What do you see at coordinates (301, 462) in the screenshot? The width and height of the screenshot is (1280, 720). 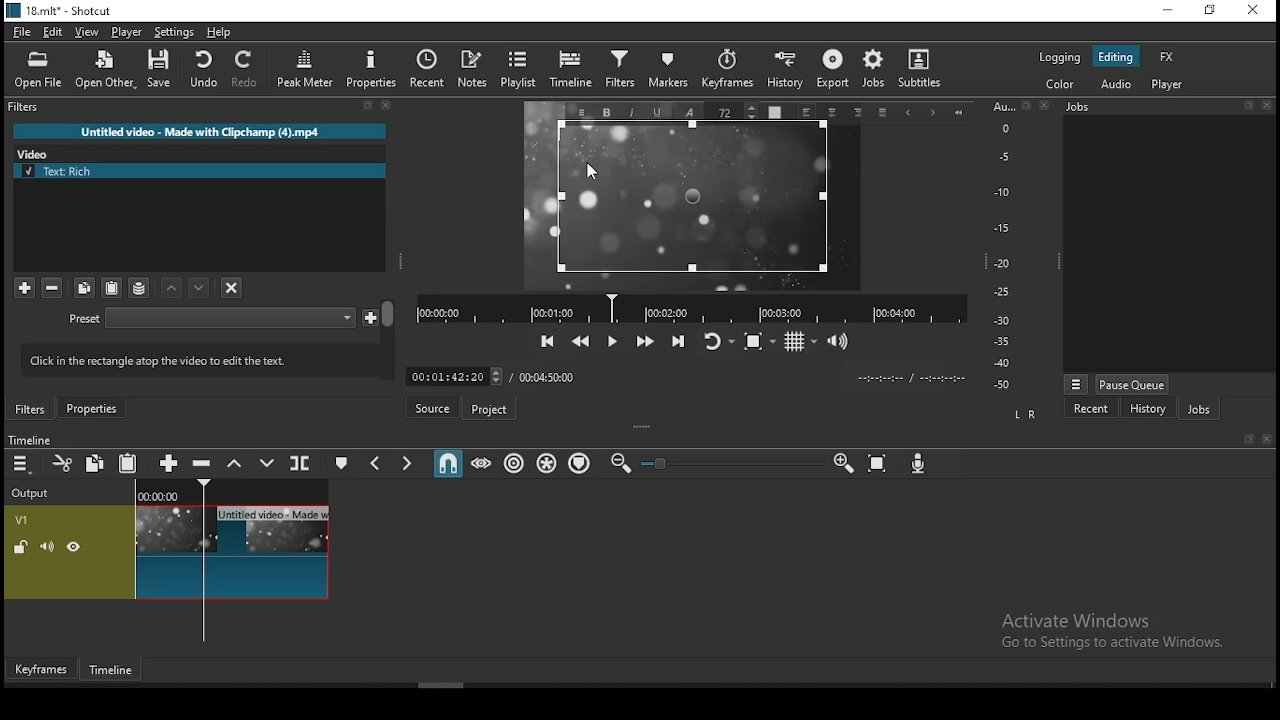 I see `split at playhead` at bounding box center [301, 462].